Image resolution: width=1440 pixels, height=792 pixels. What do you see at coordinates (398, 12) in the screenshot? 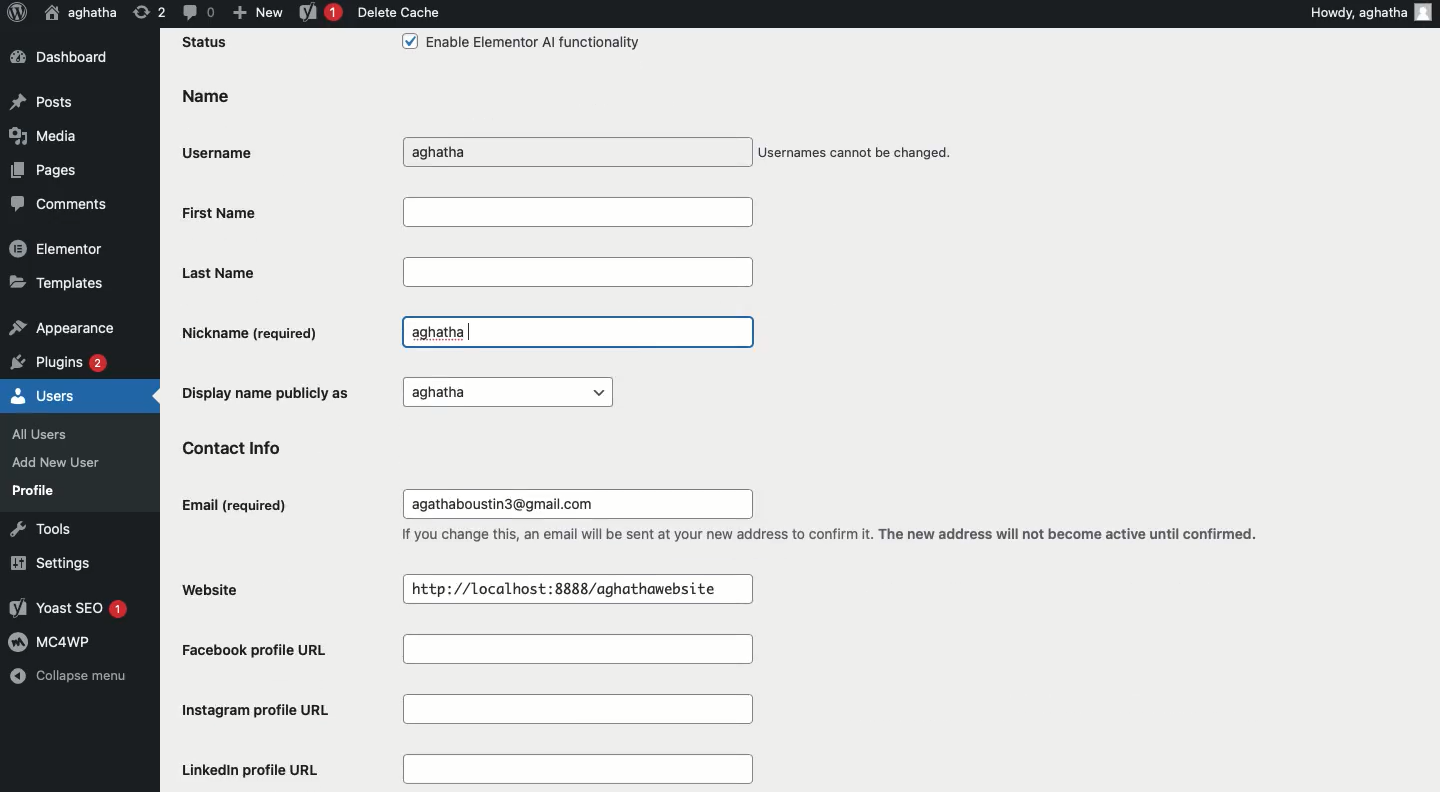
I see `Delete cache` at bounding box center [398, 12].